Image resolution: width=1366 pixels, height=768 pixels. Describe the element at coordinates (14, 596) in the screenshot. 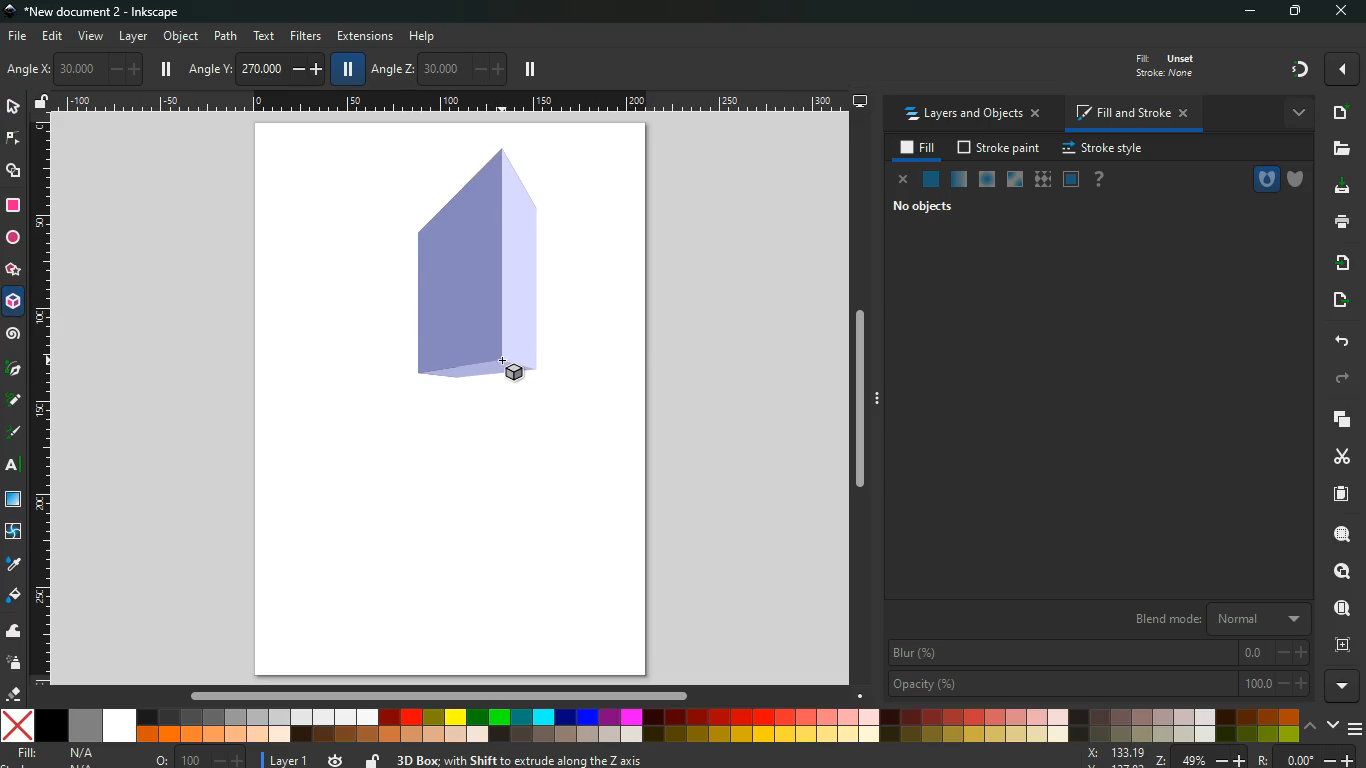

I see `fill` at that location.